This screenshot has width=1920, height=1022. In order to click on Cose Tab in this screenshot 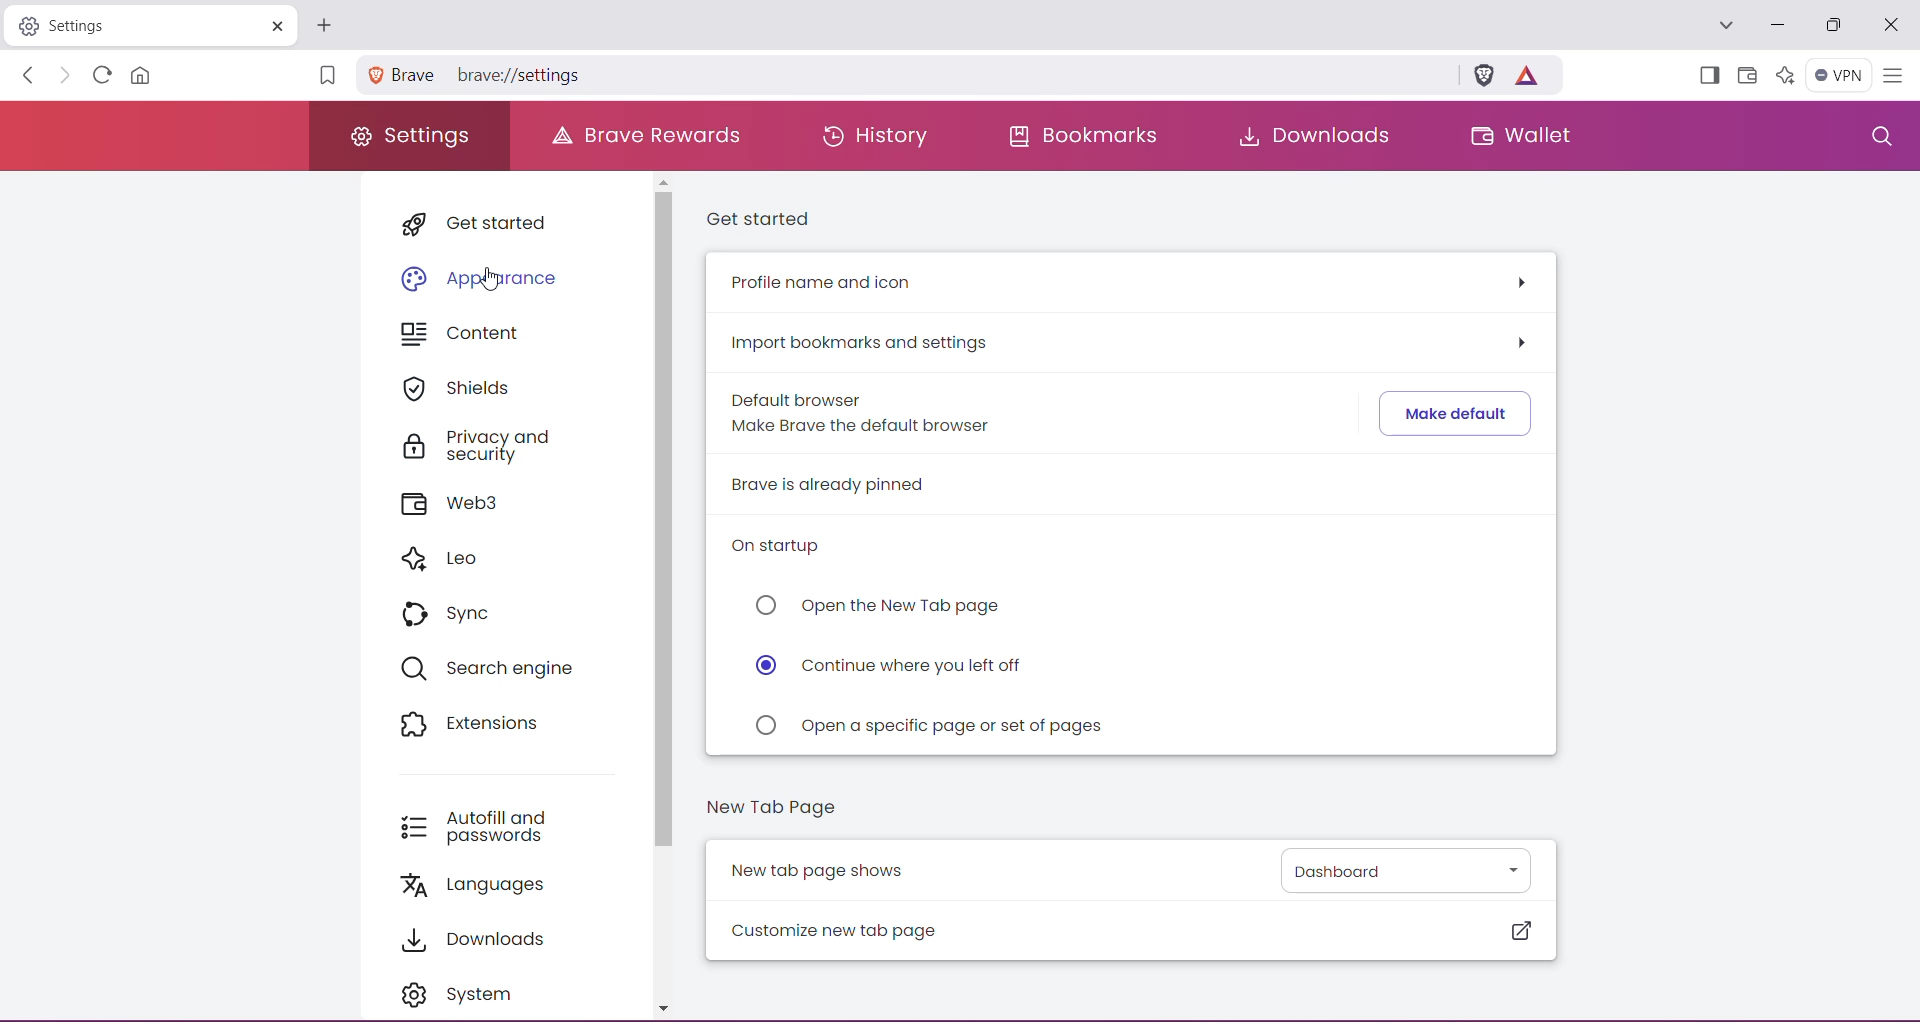, I will do `click(273, 25)`.